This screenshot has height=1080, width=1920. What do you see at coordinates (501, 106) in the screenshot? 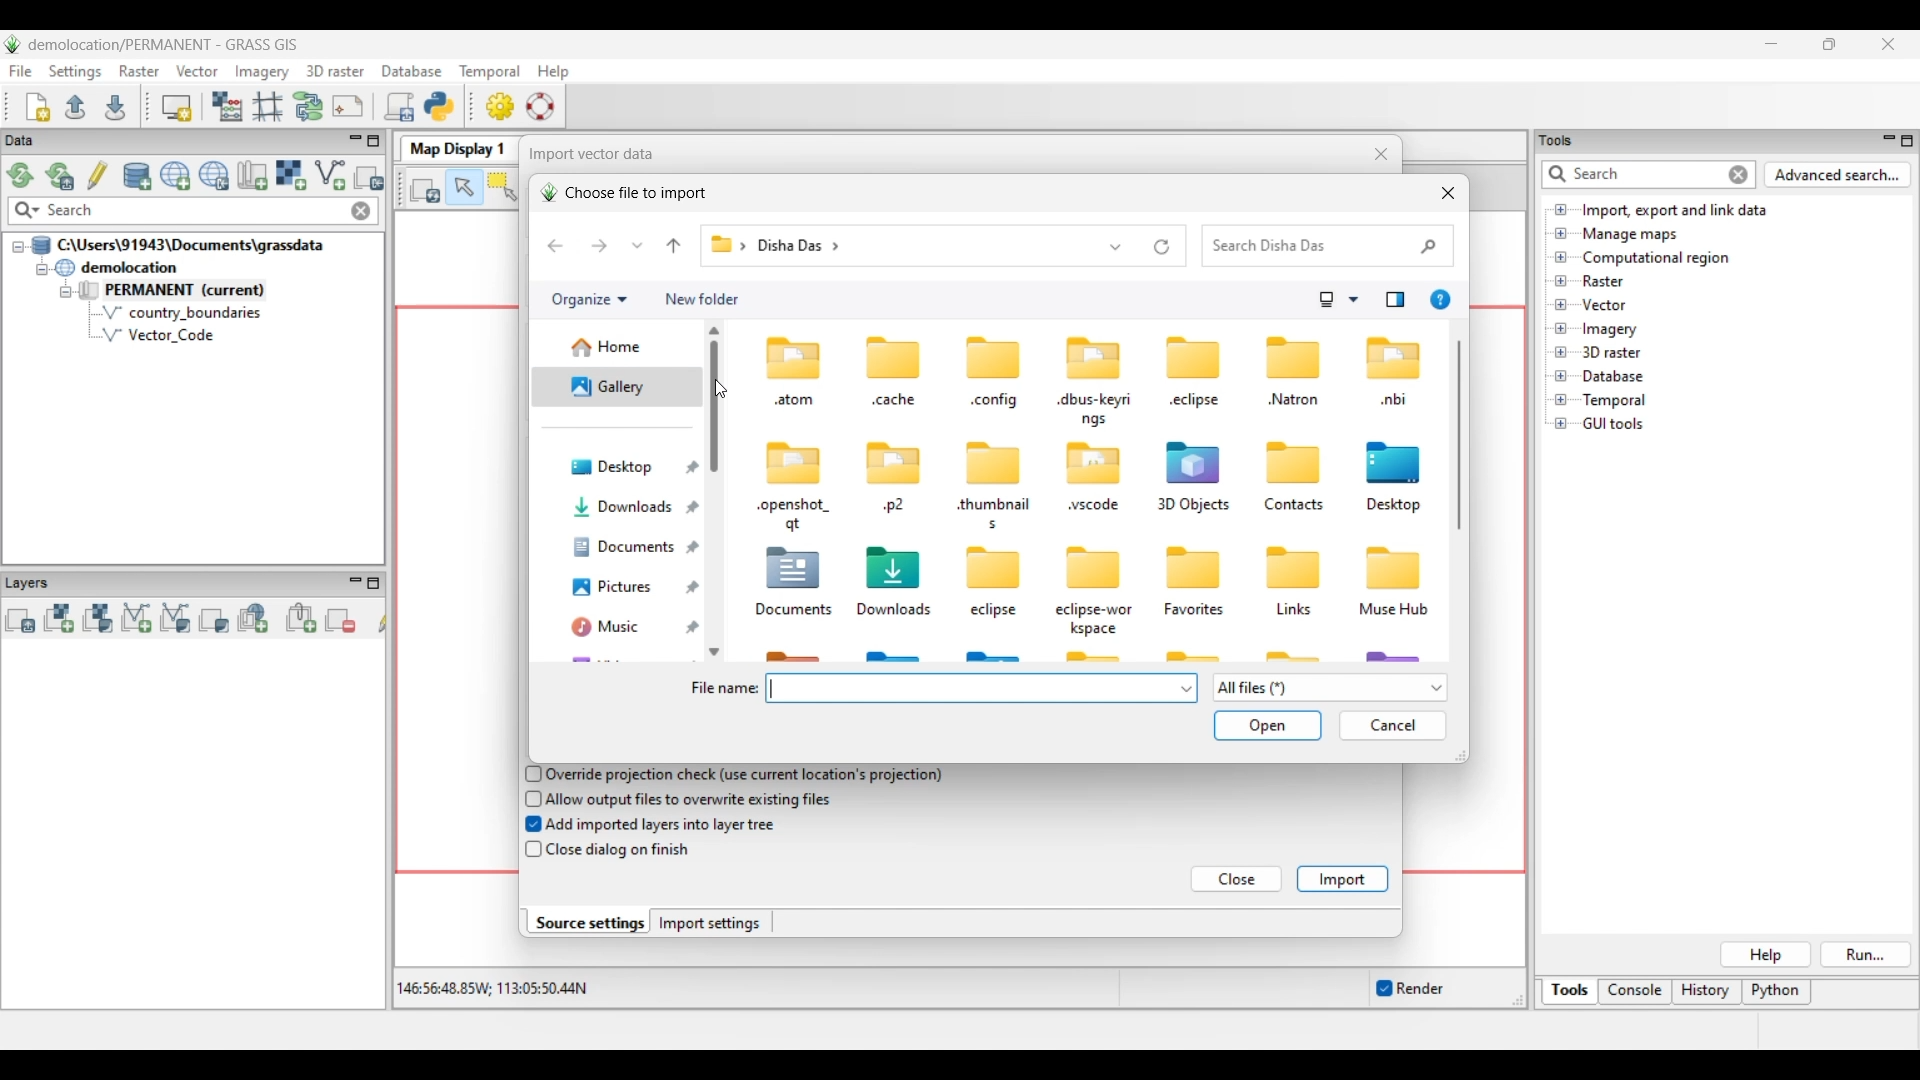
I see `GUI settings` at bounding box center [501, 106].